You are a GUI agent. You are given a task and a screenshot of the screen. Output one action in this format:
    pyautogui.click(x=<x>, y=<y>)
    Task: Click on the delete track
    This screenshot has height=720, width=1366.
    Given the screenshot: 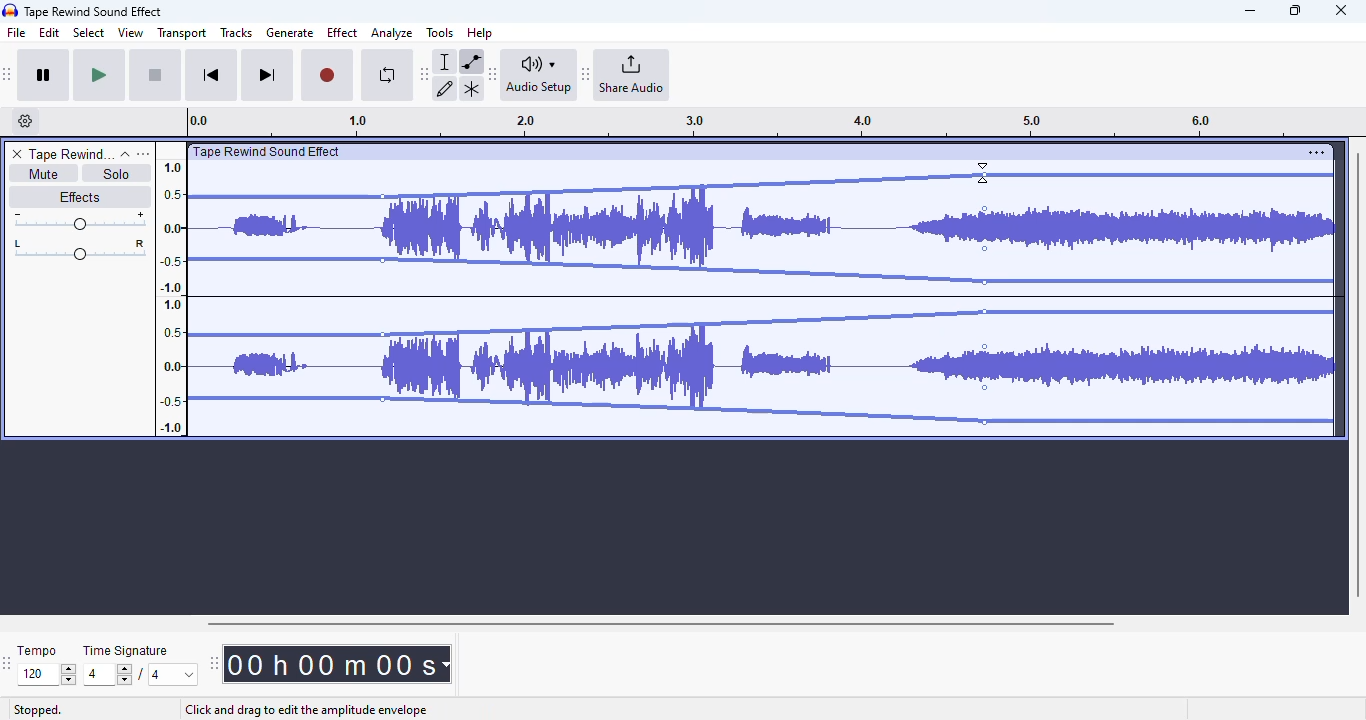 What is the action you would take?
    pyautogui.click(x=17, y=154)
    